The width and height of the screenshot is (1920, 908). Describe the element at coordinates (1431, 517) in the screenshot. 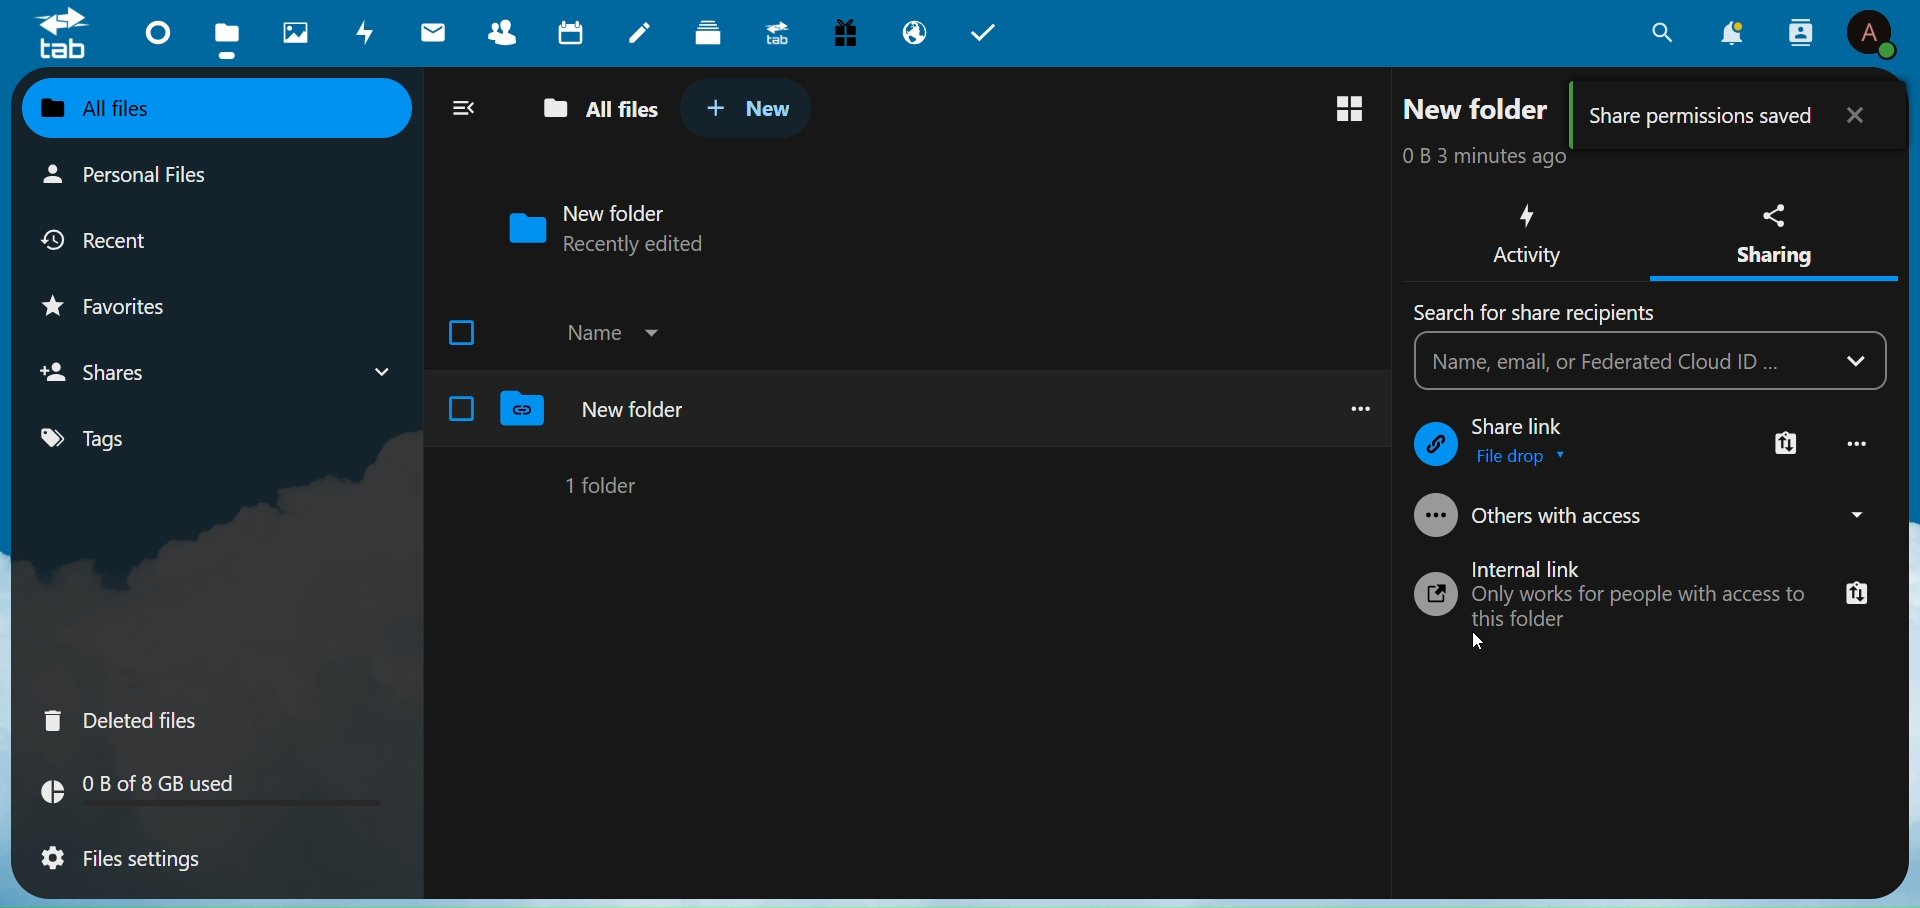

I see `Icon` at that location.